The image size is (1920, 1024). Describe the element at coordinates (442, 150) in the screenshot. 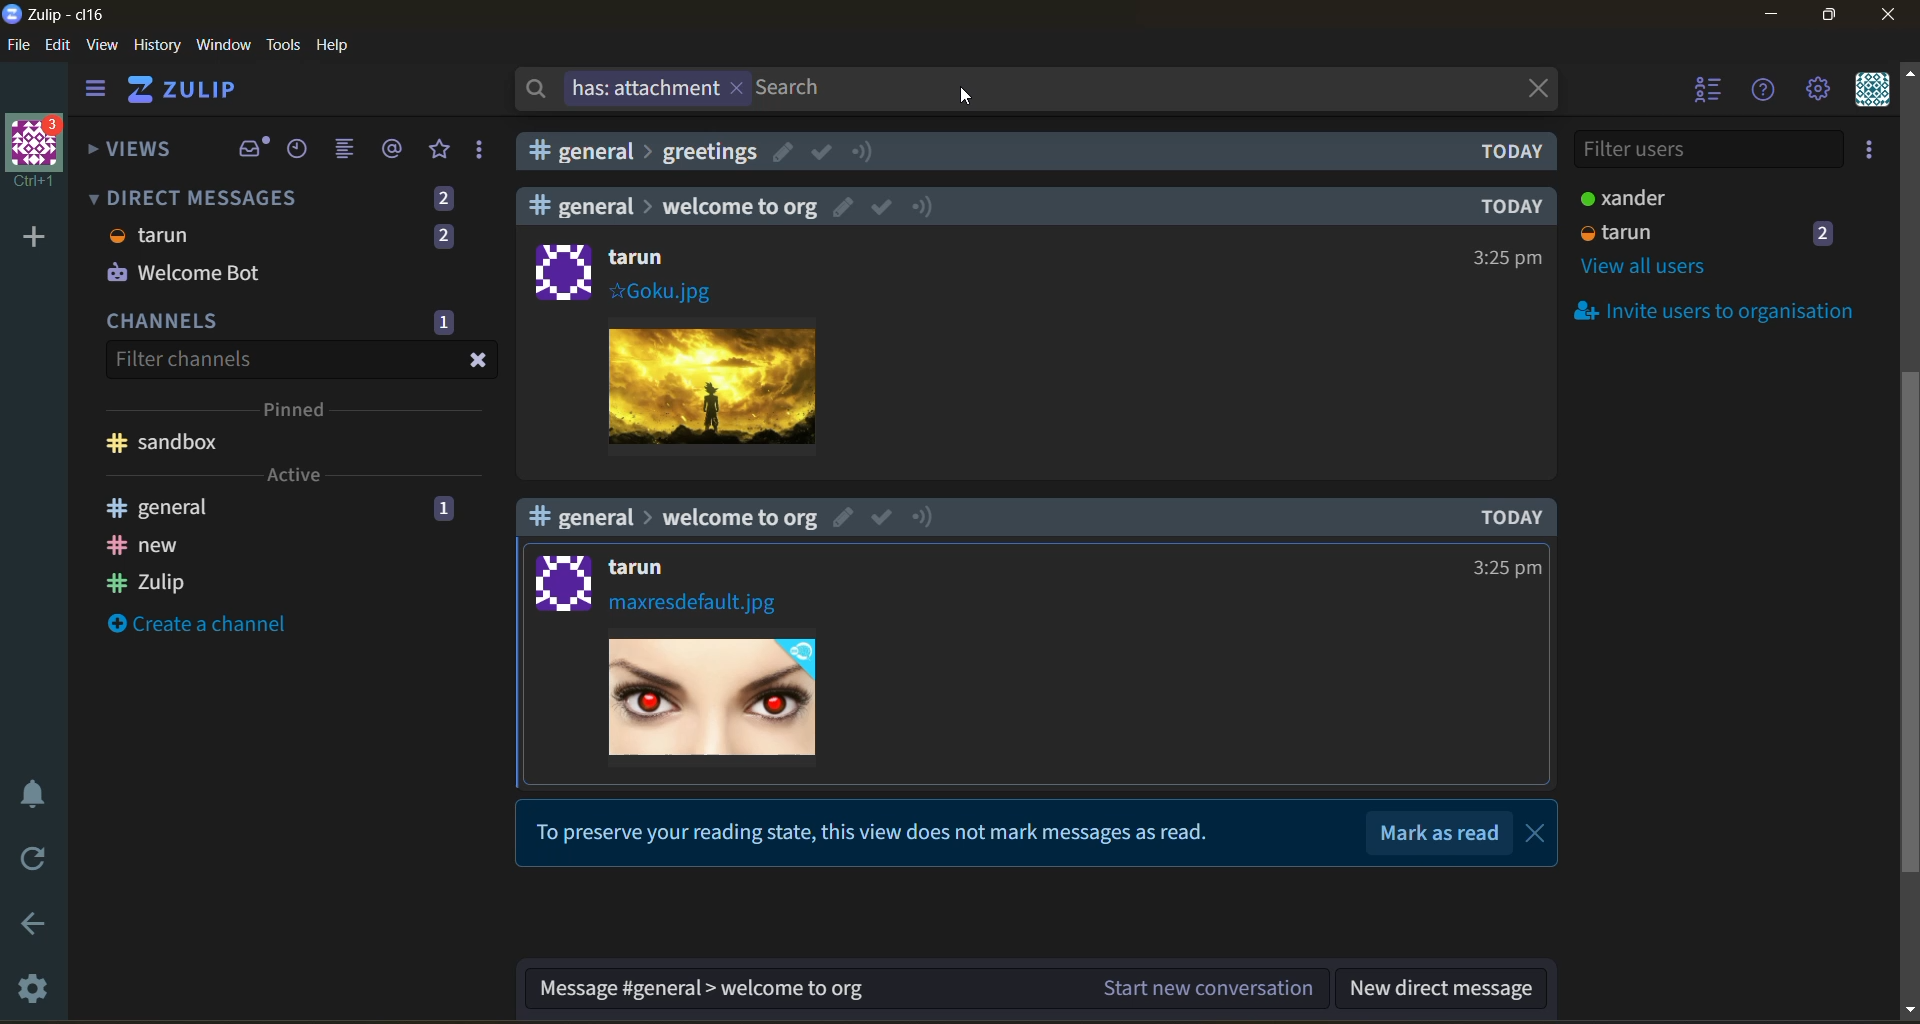

I see `favorites` at that location.